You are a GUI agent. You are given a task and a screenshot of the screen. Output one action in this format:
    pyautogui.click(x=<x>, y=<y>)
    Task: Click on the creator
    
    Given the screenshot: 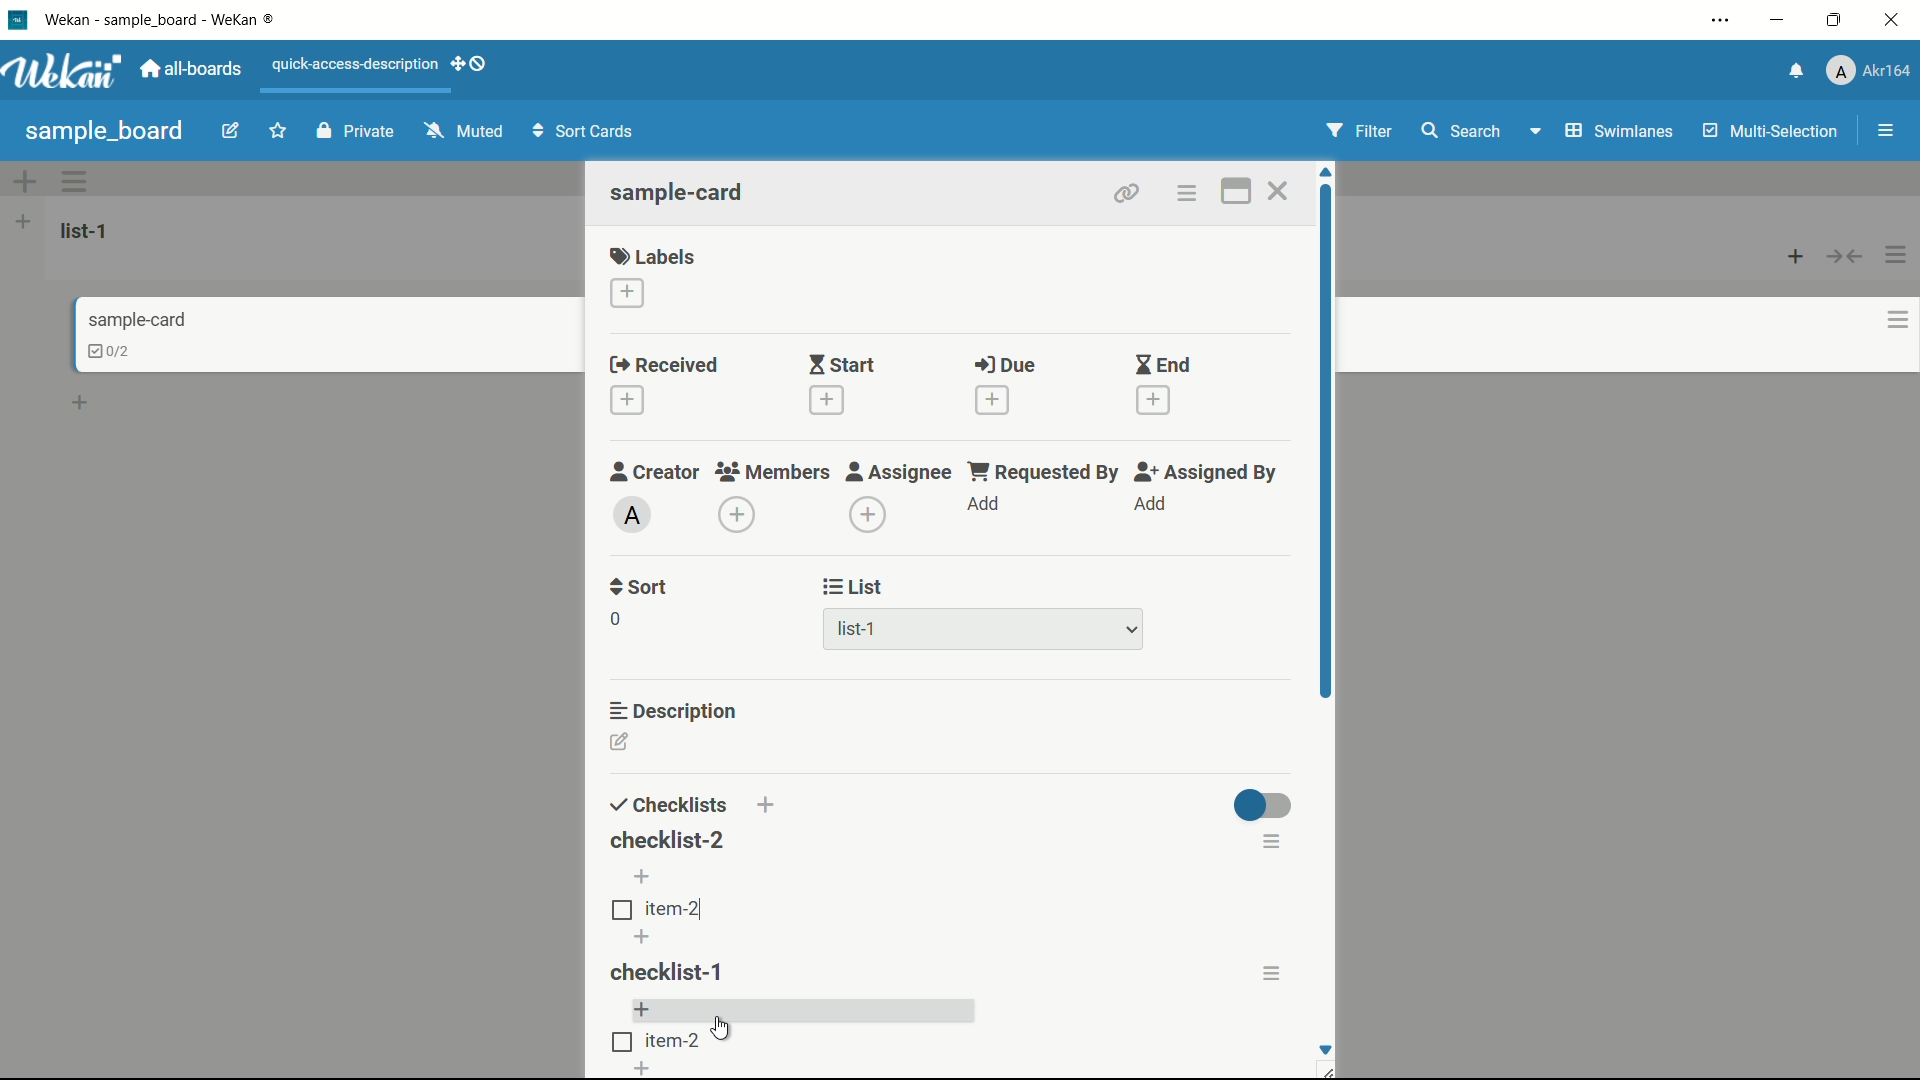 What is the action you would take?
    pyautogui.click(x=655, y=471)
    